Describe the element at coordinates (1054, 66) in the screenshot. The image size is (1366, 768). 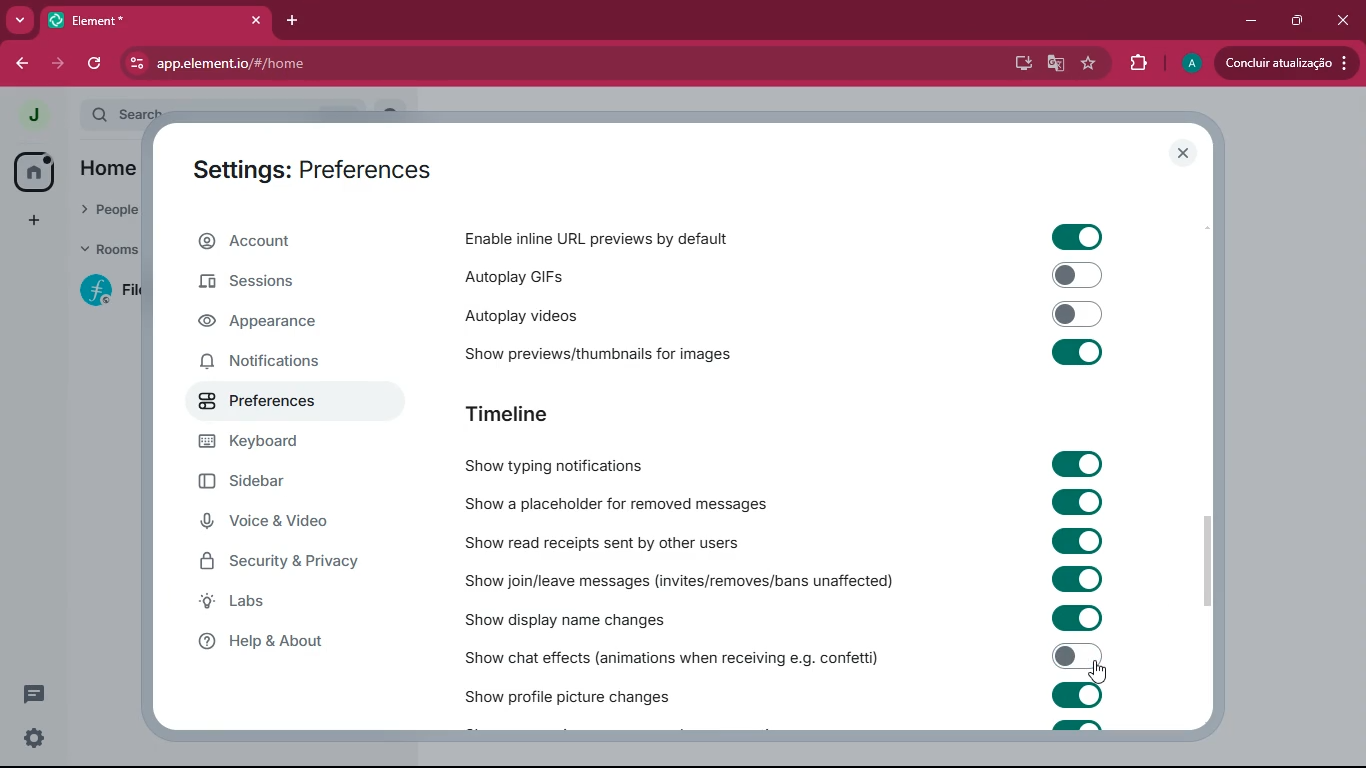
I see `google translate` at that location.